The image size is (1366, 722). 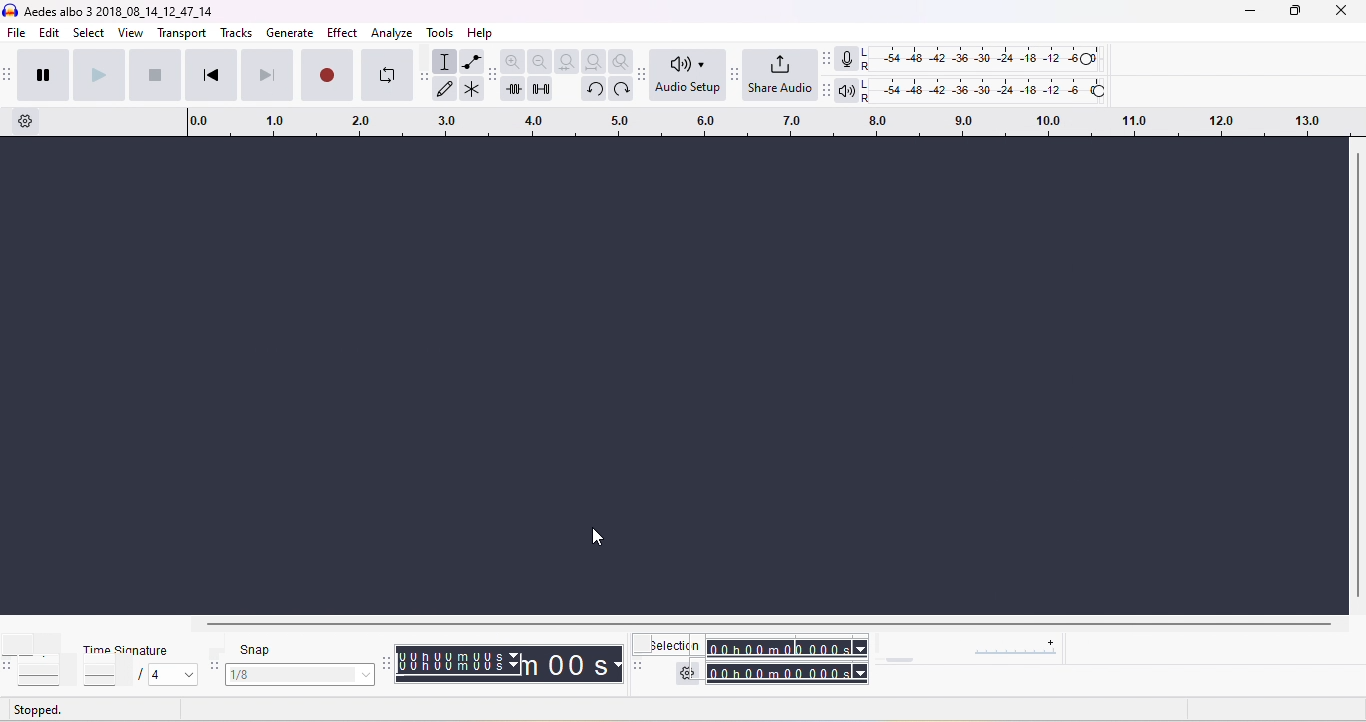 I want to click on Audacity audio setup toolbar, so click(x=643, y=75).